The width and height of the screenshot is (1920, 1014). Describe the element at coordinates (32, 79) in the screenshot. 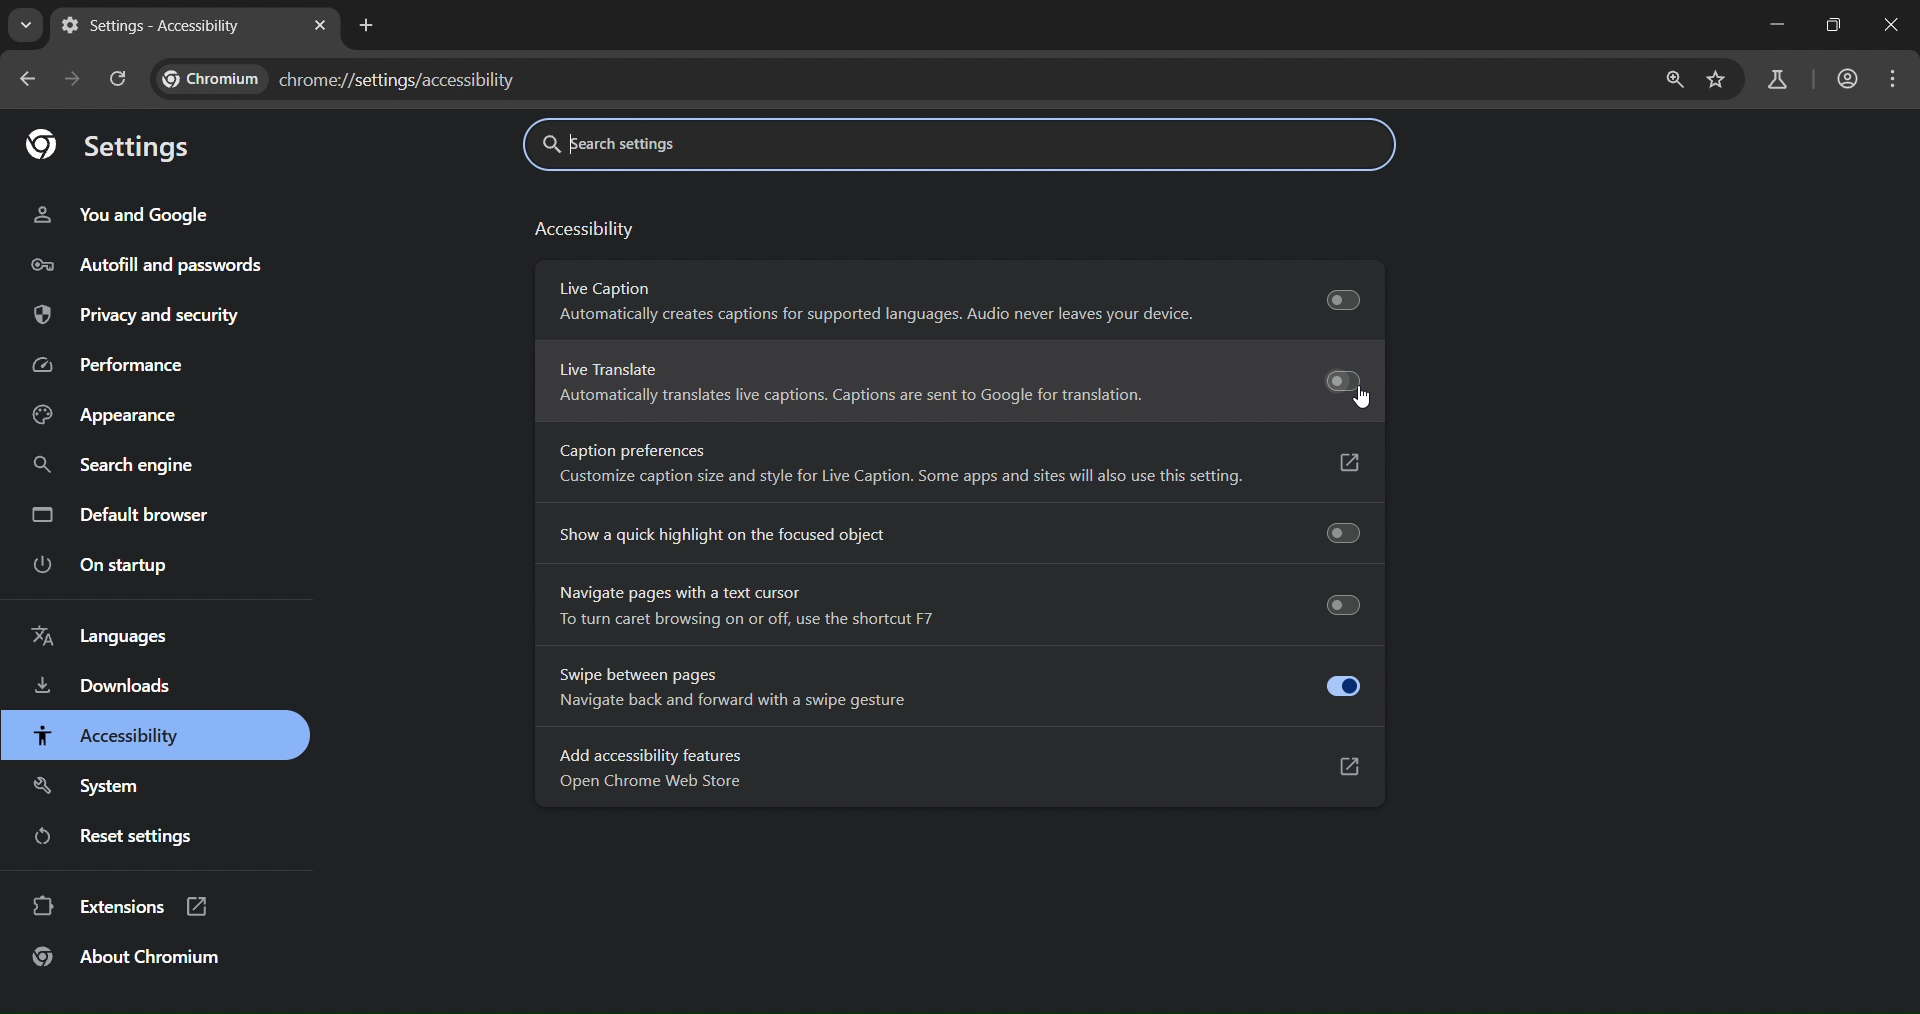

I see `go back one page` at that location.